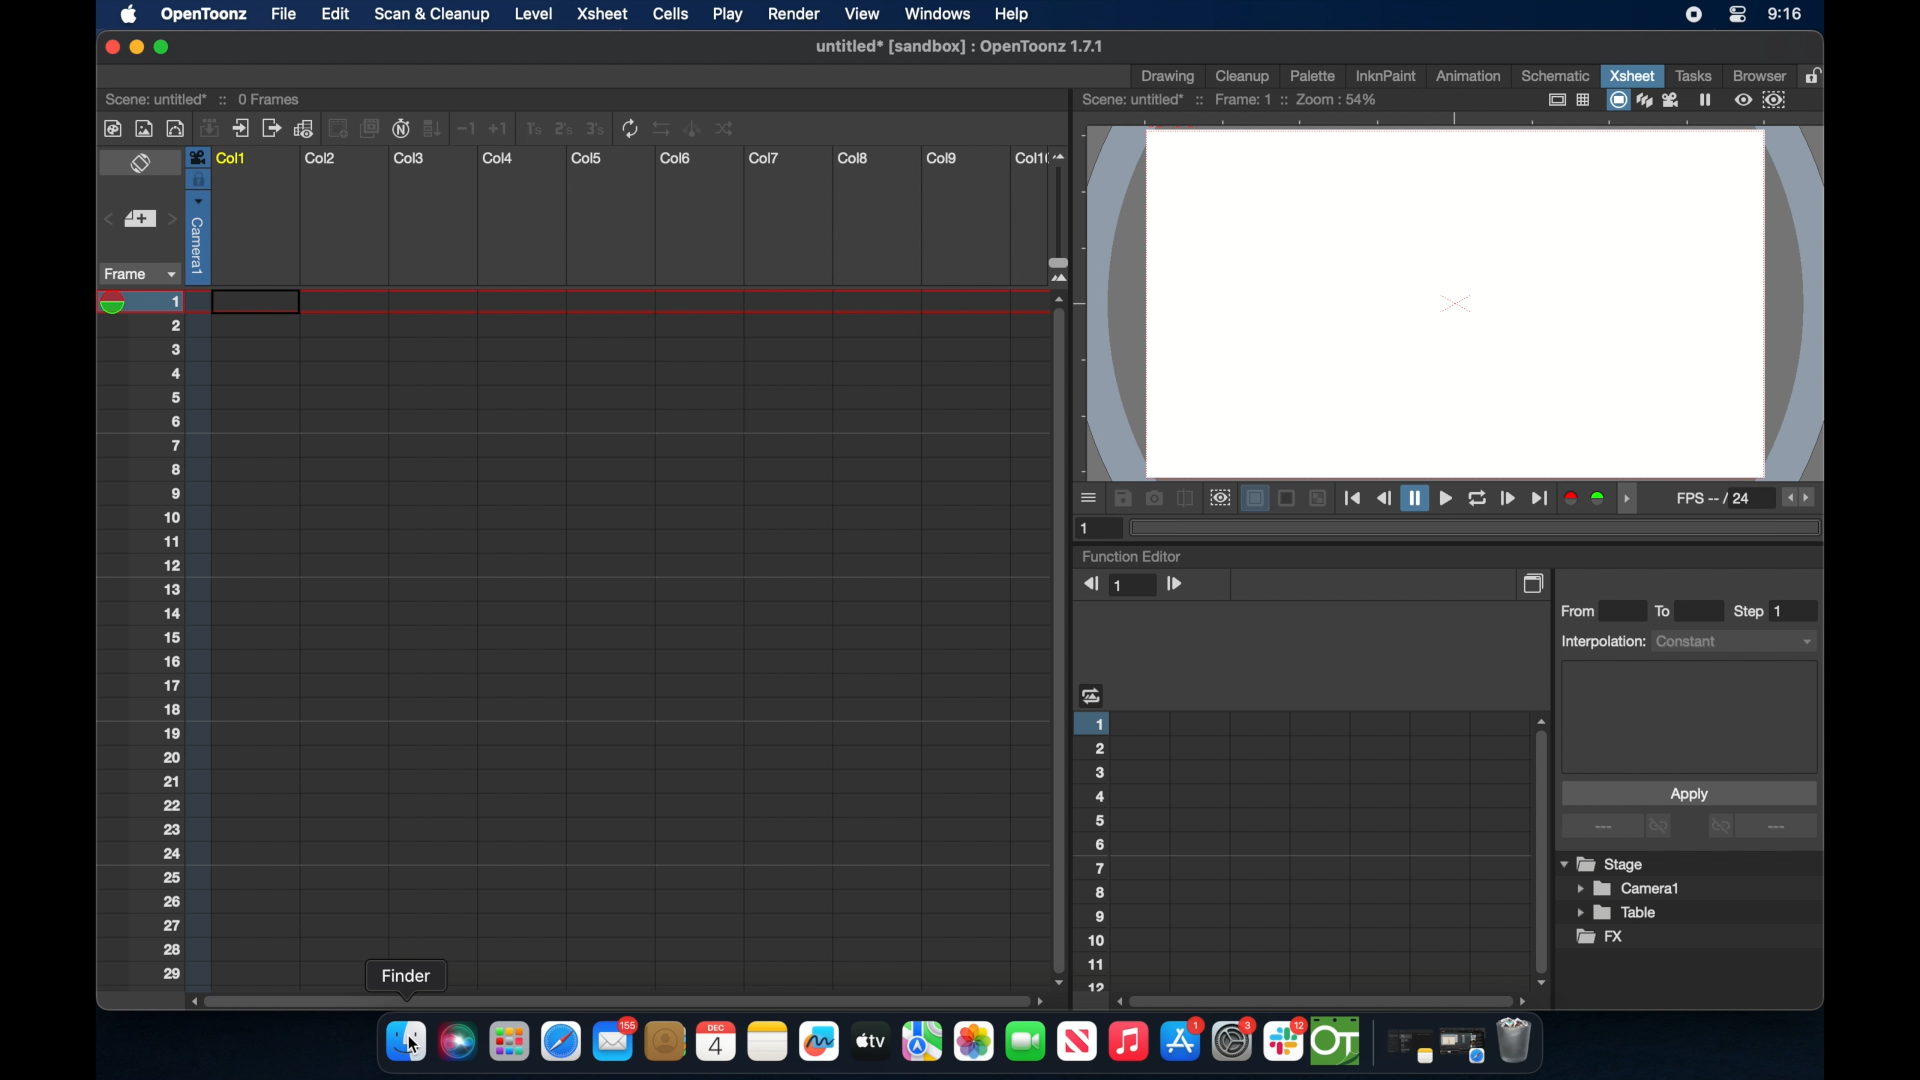 The width and height of the screenshot is (1920, 1080). What do you see at coordinates (138, 220) in the screenshot?
I see `set` at bounding box center [138, 220].